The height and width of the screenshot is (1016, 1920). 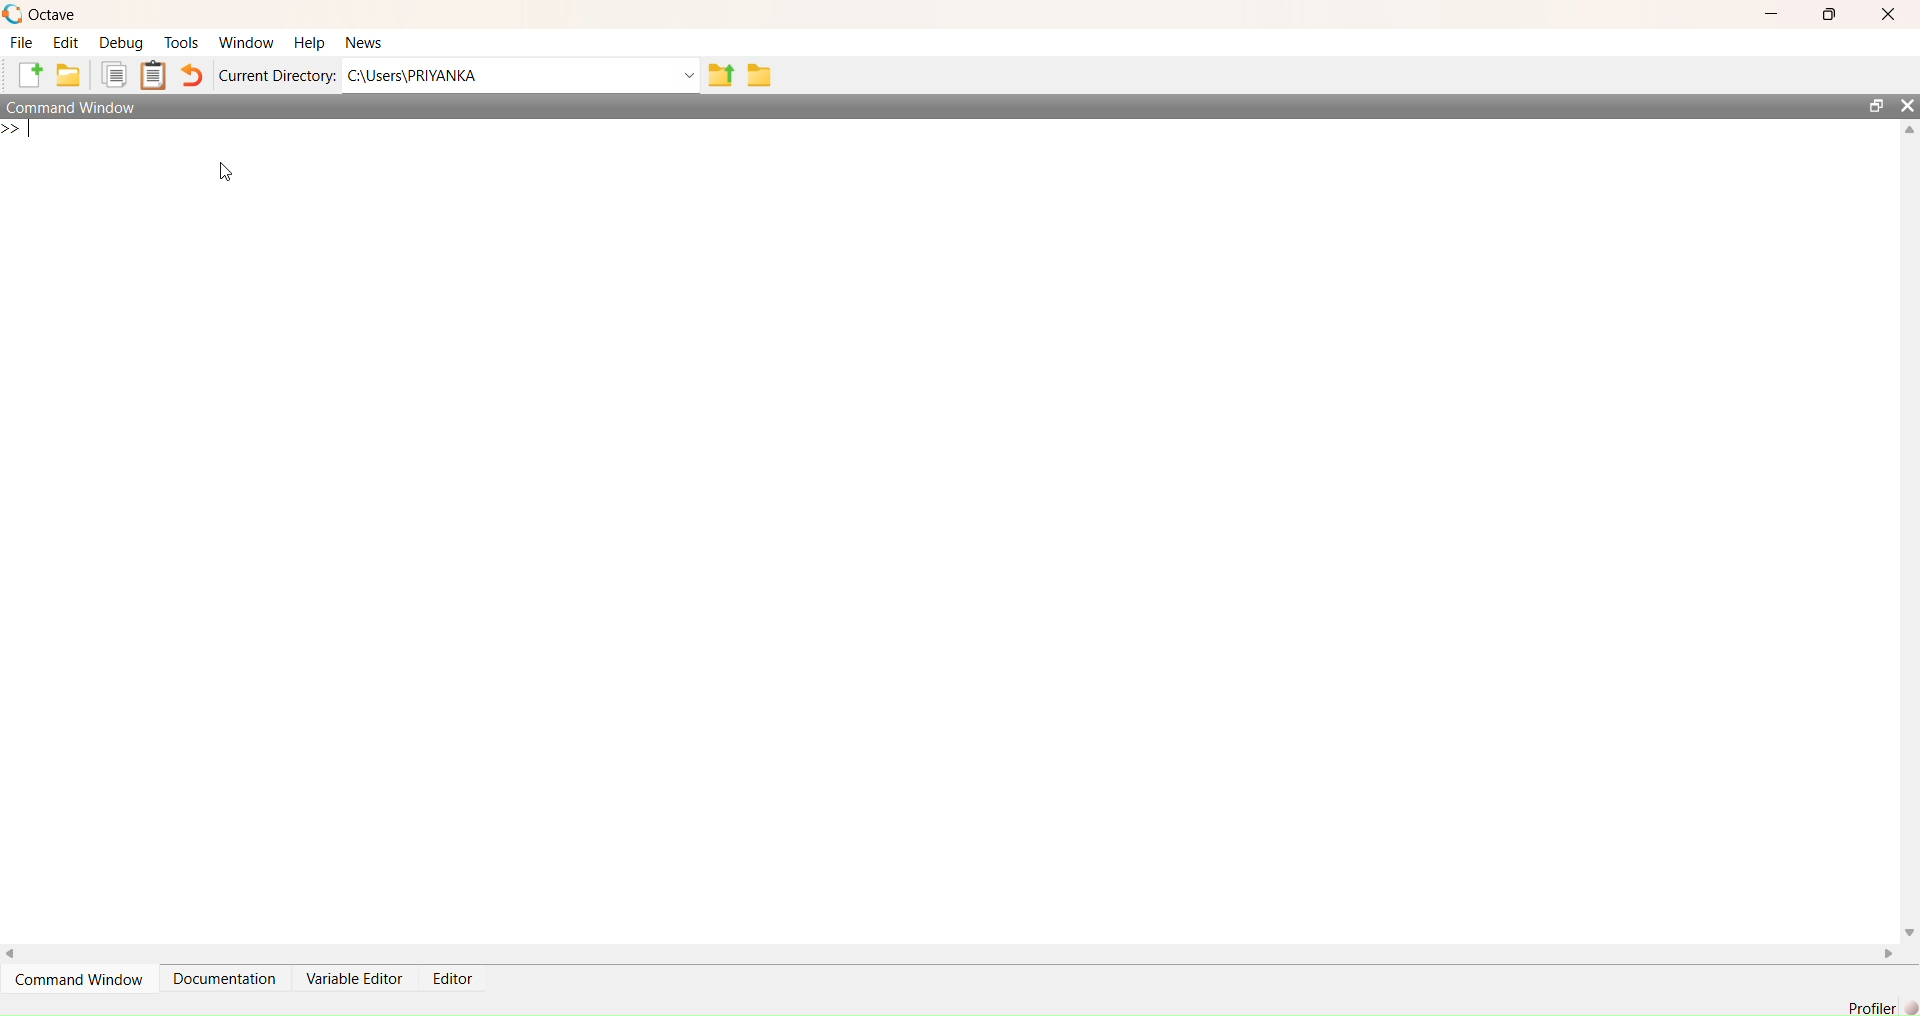 I want to click on maximise, so click(x=1870, y=102).